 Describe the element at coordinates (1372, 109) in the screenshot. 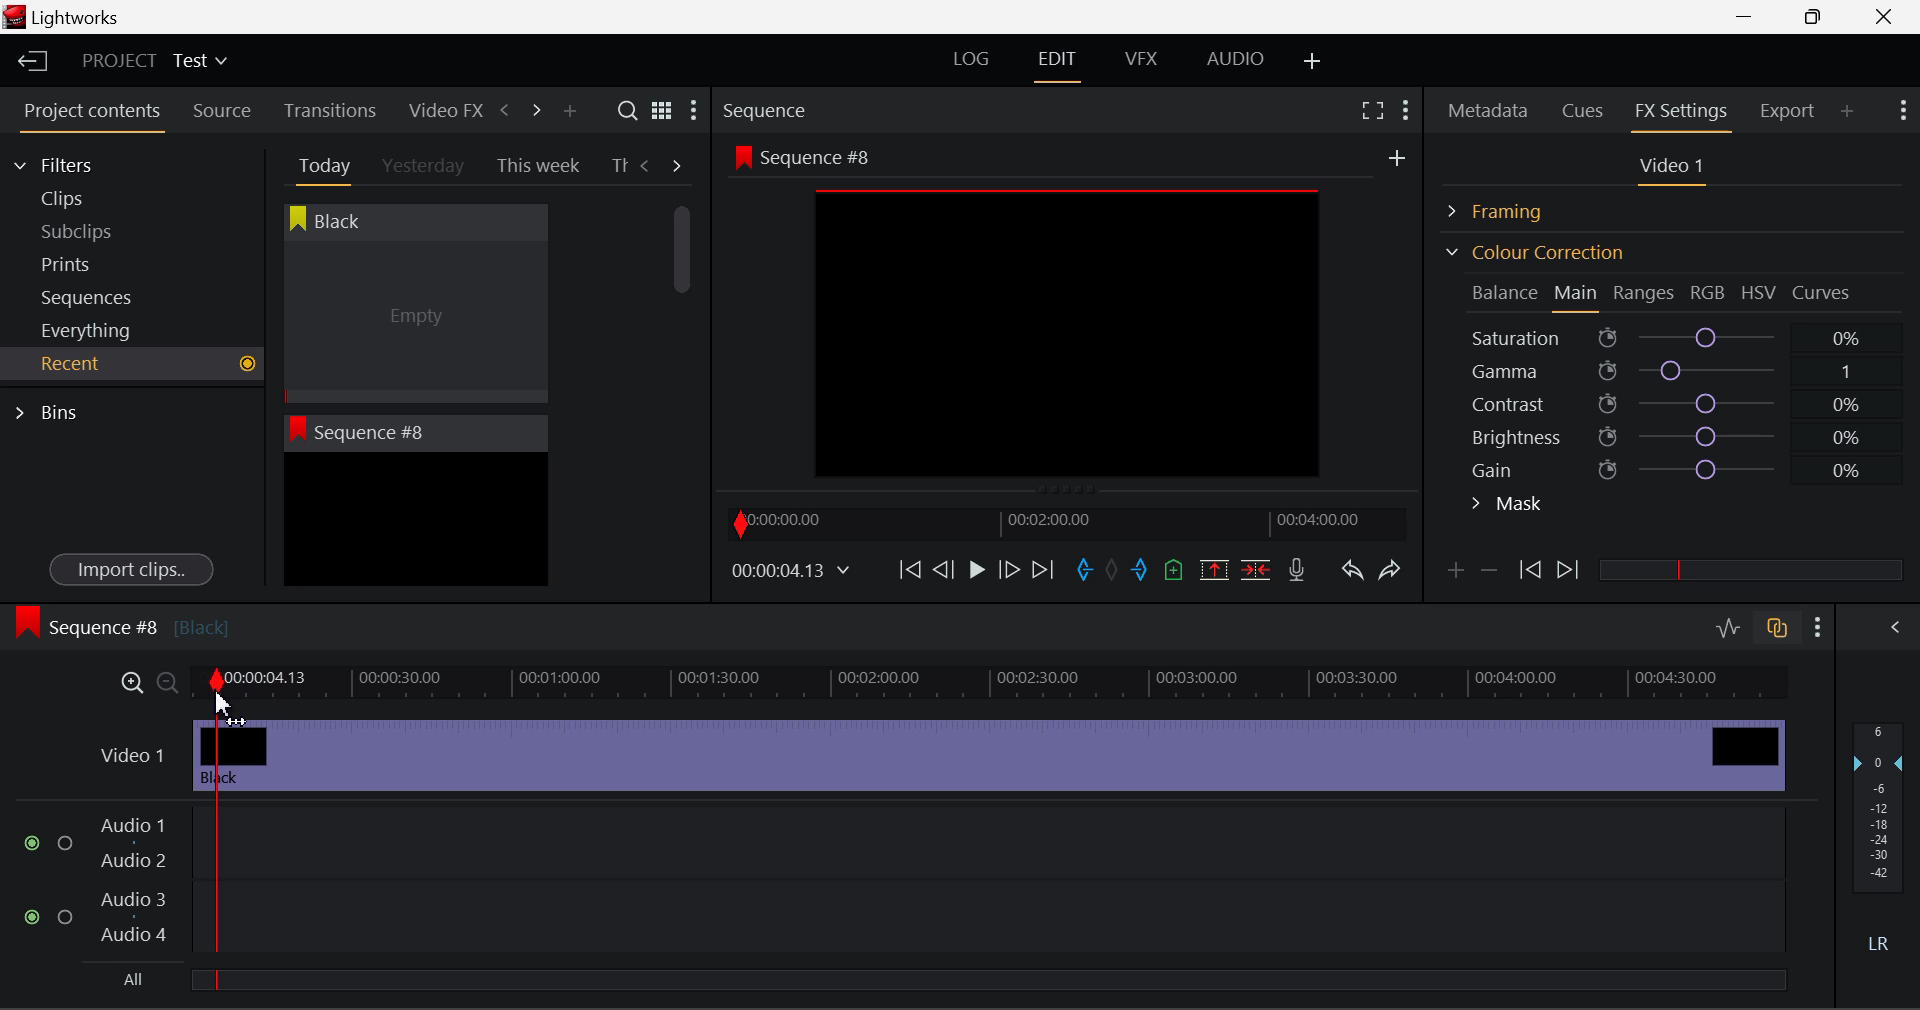

I see `Full Screen` at that location.